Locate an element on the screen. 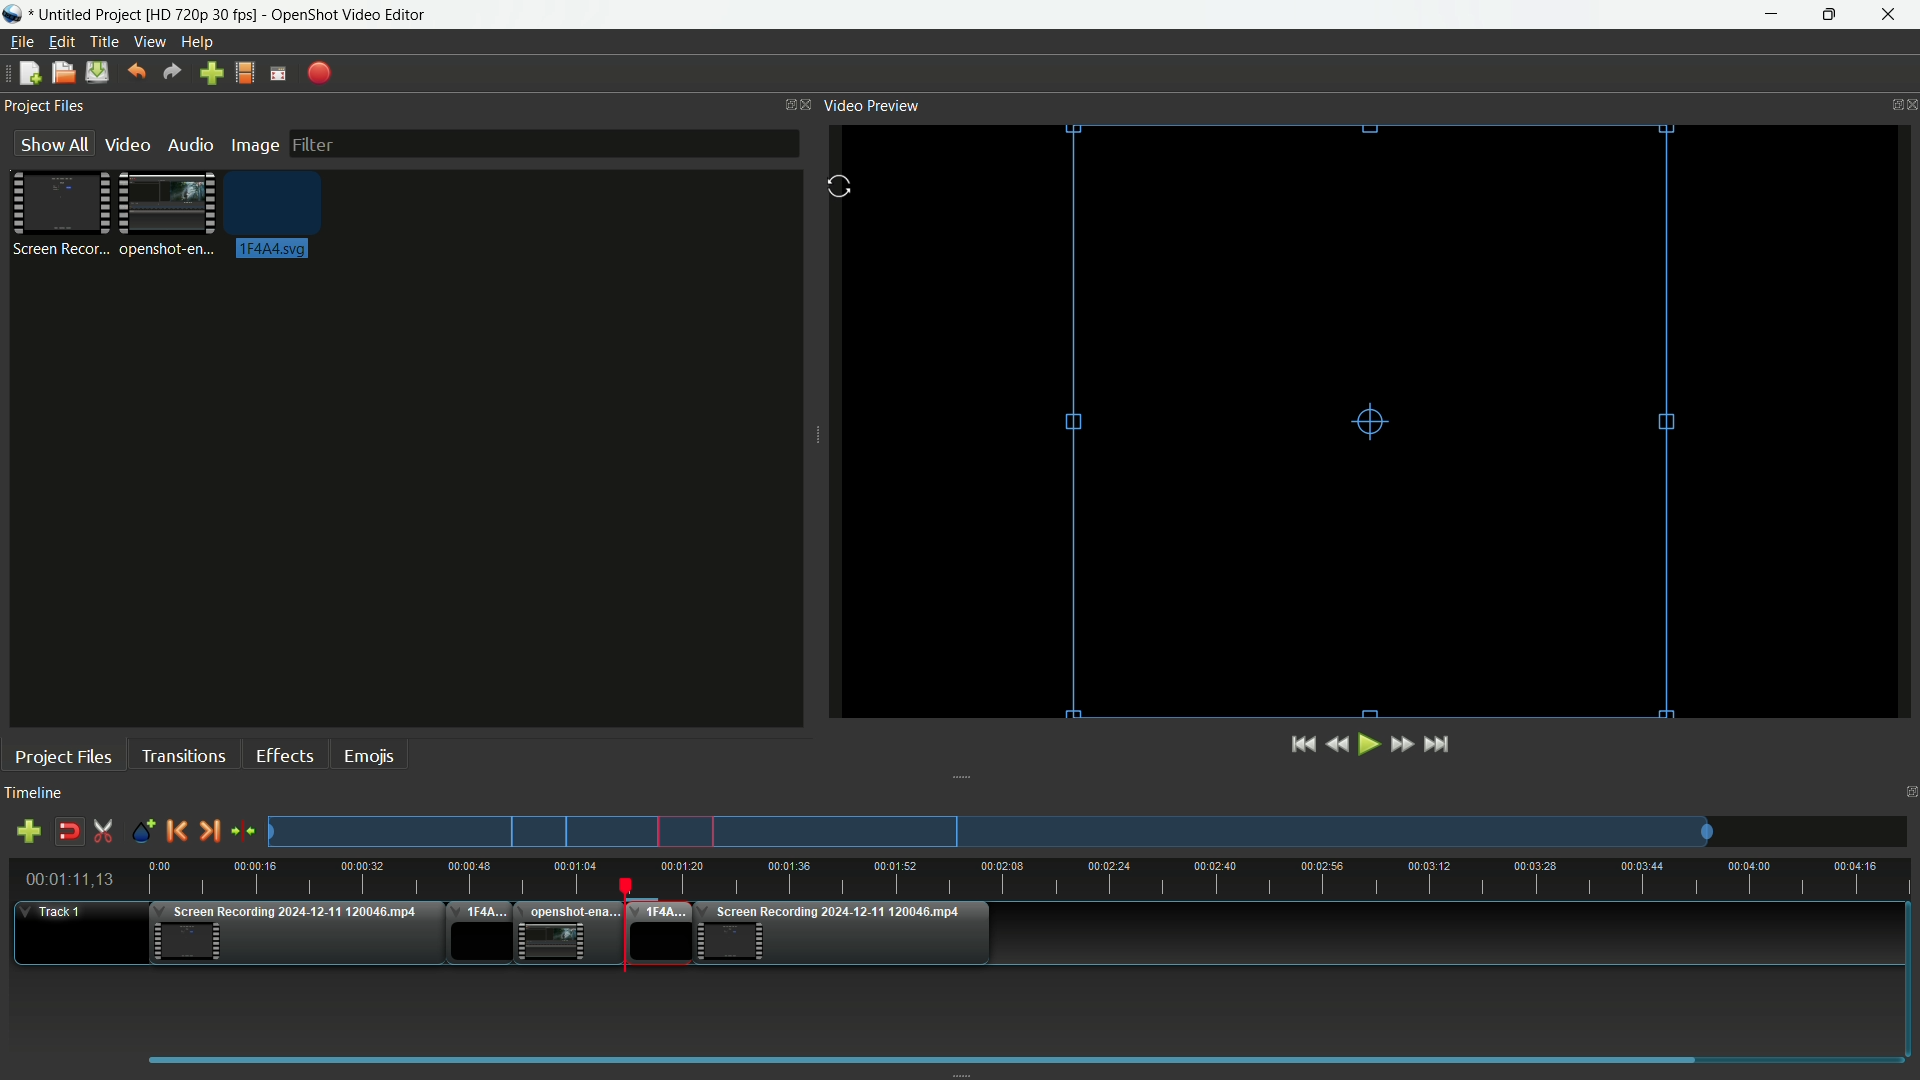  Track one timeline is located at coordinates (56, 913).